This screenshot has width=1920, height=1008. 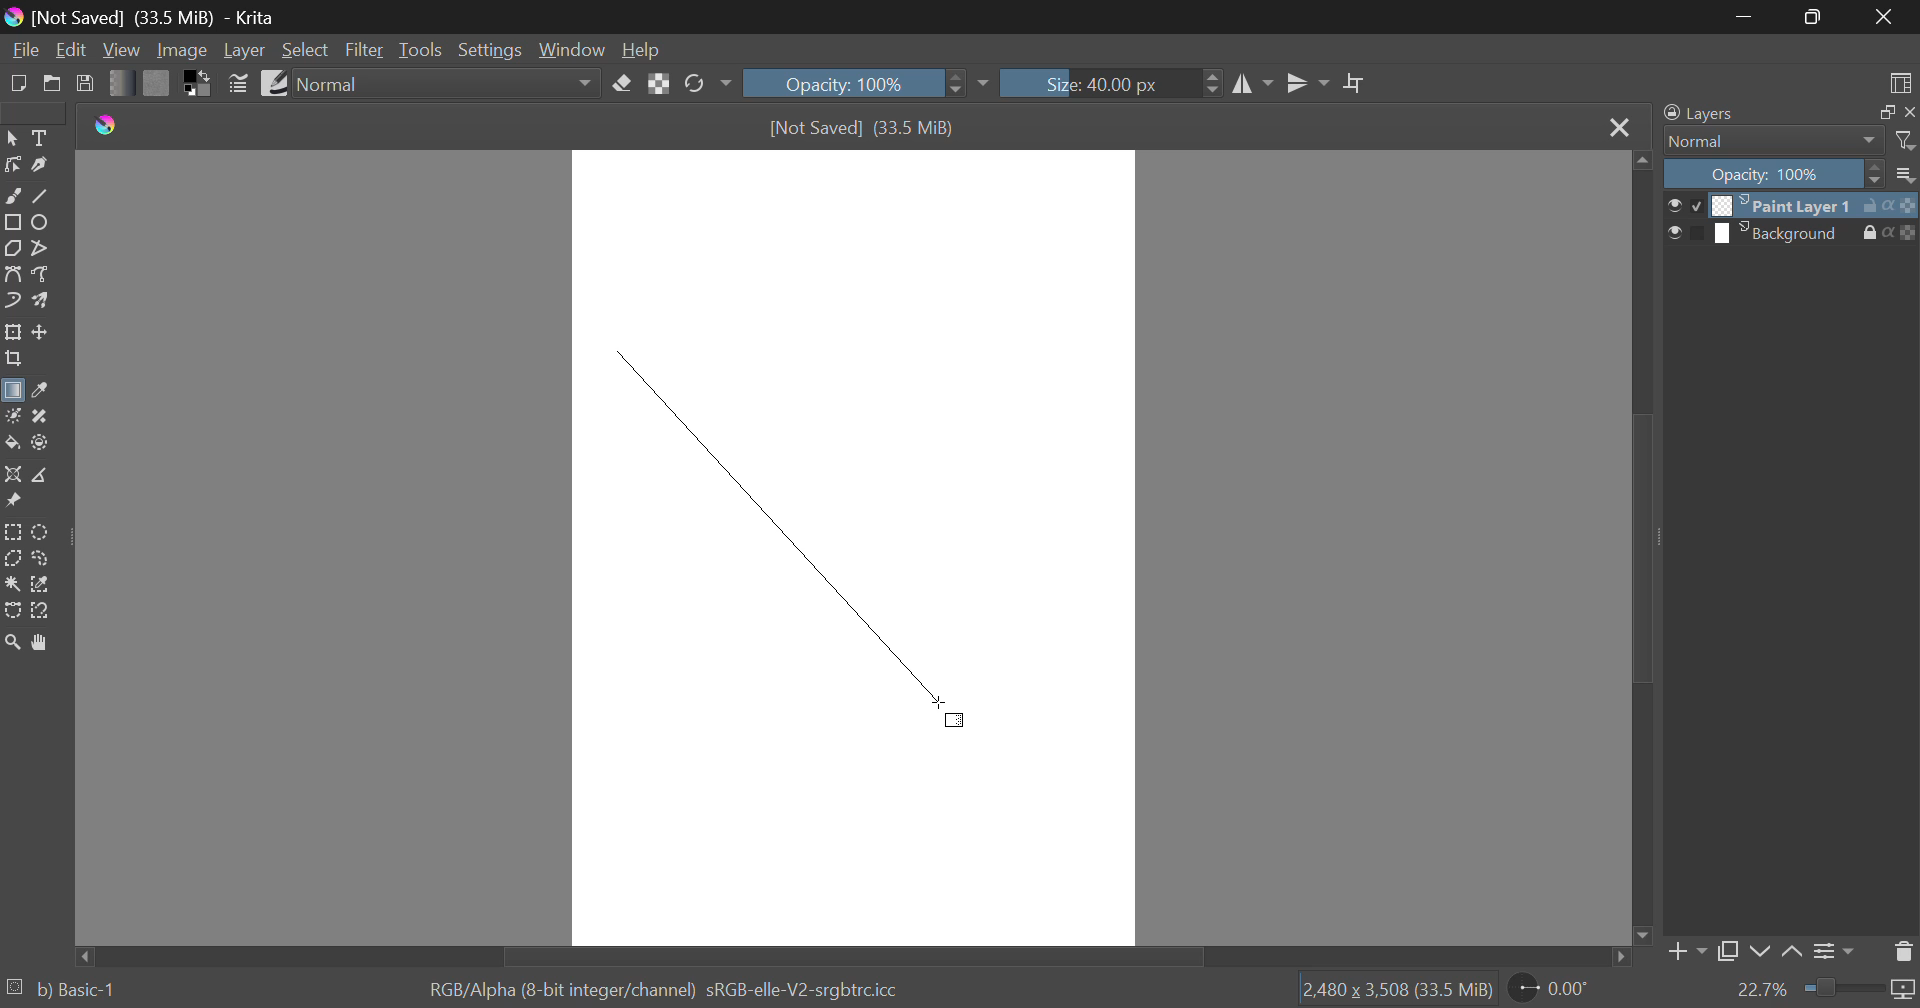 What do you see at coordinates (12, 165) in the screenshot?
I see `Edit Shapes` at bounding box center [12, 165].